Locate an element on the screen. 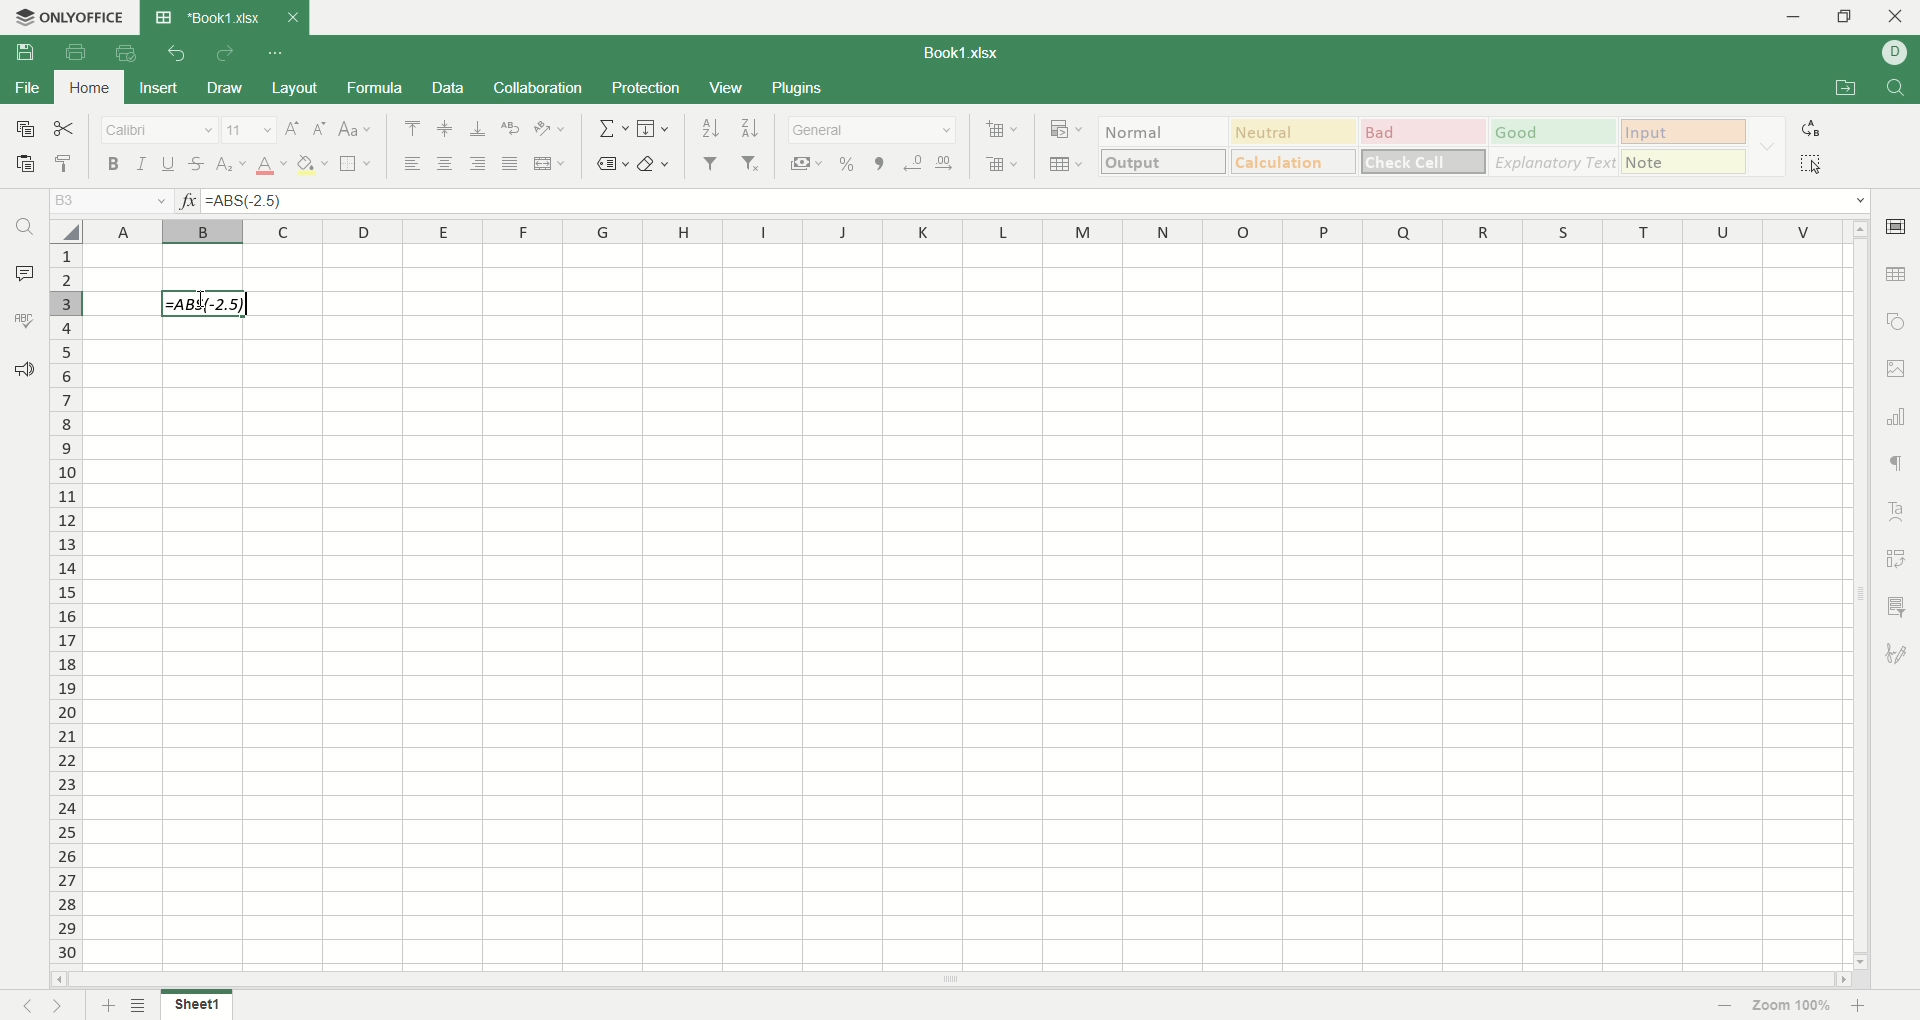 This screenshot has width=1920, height=1020. input is located at coordinates (1685, 132).